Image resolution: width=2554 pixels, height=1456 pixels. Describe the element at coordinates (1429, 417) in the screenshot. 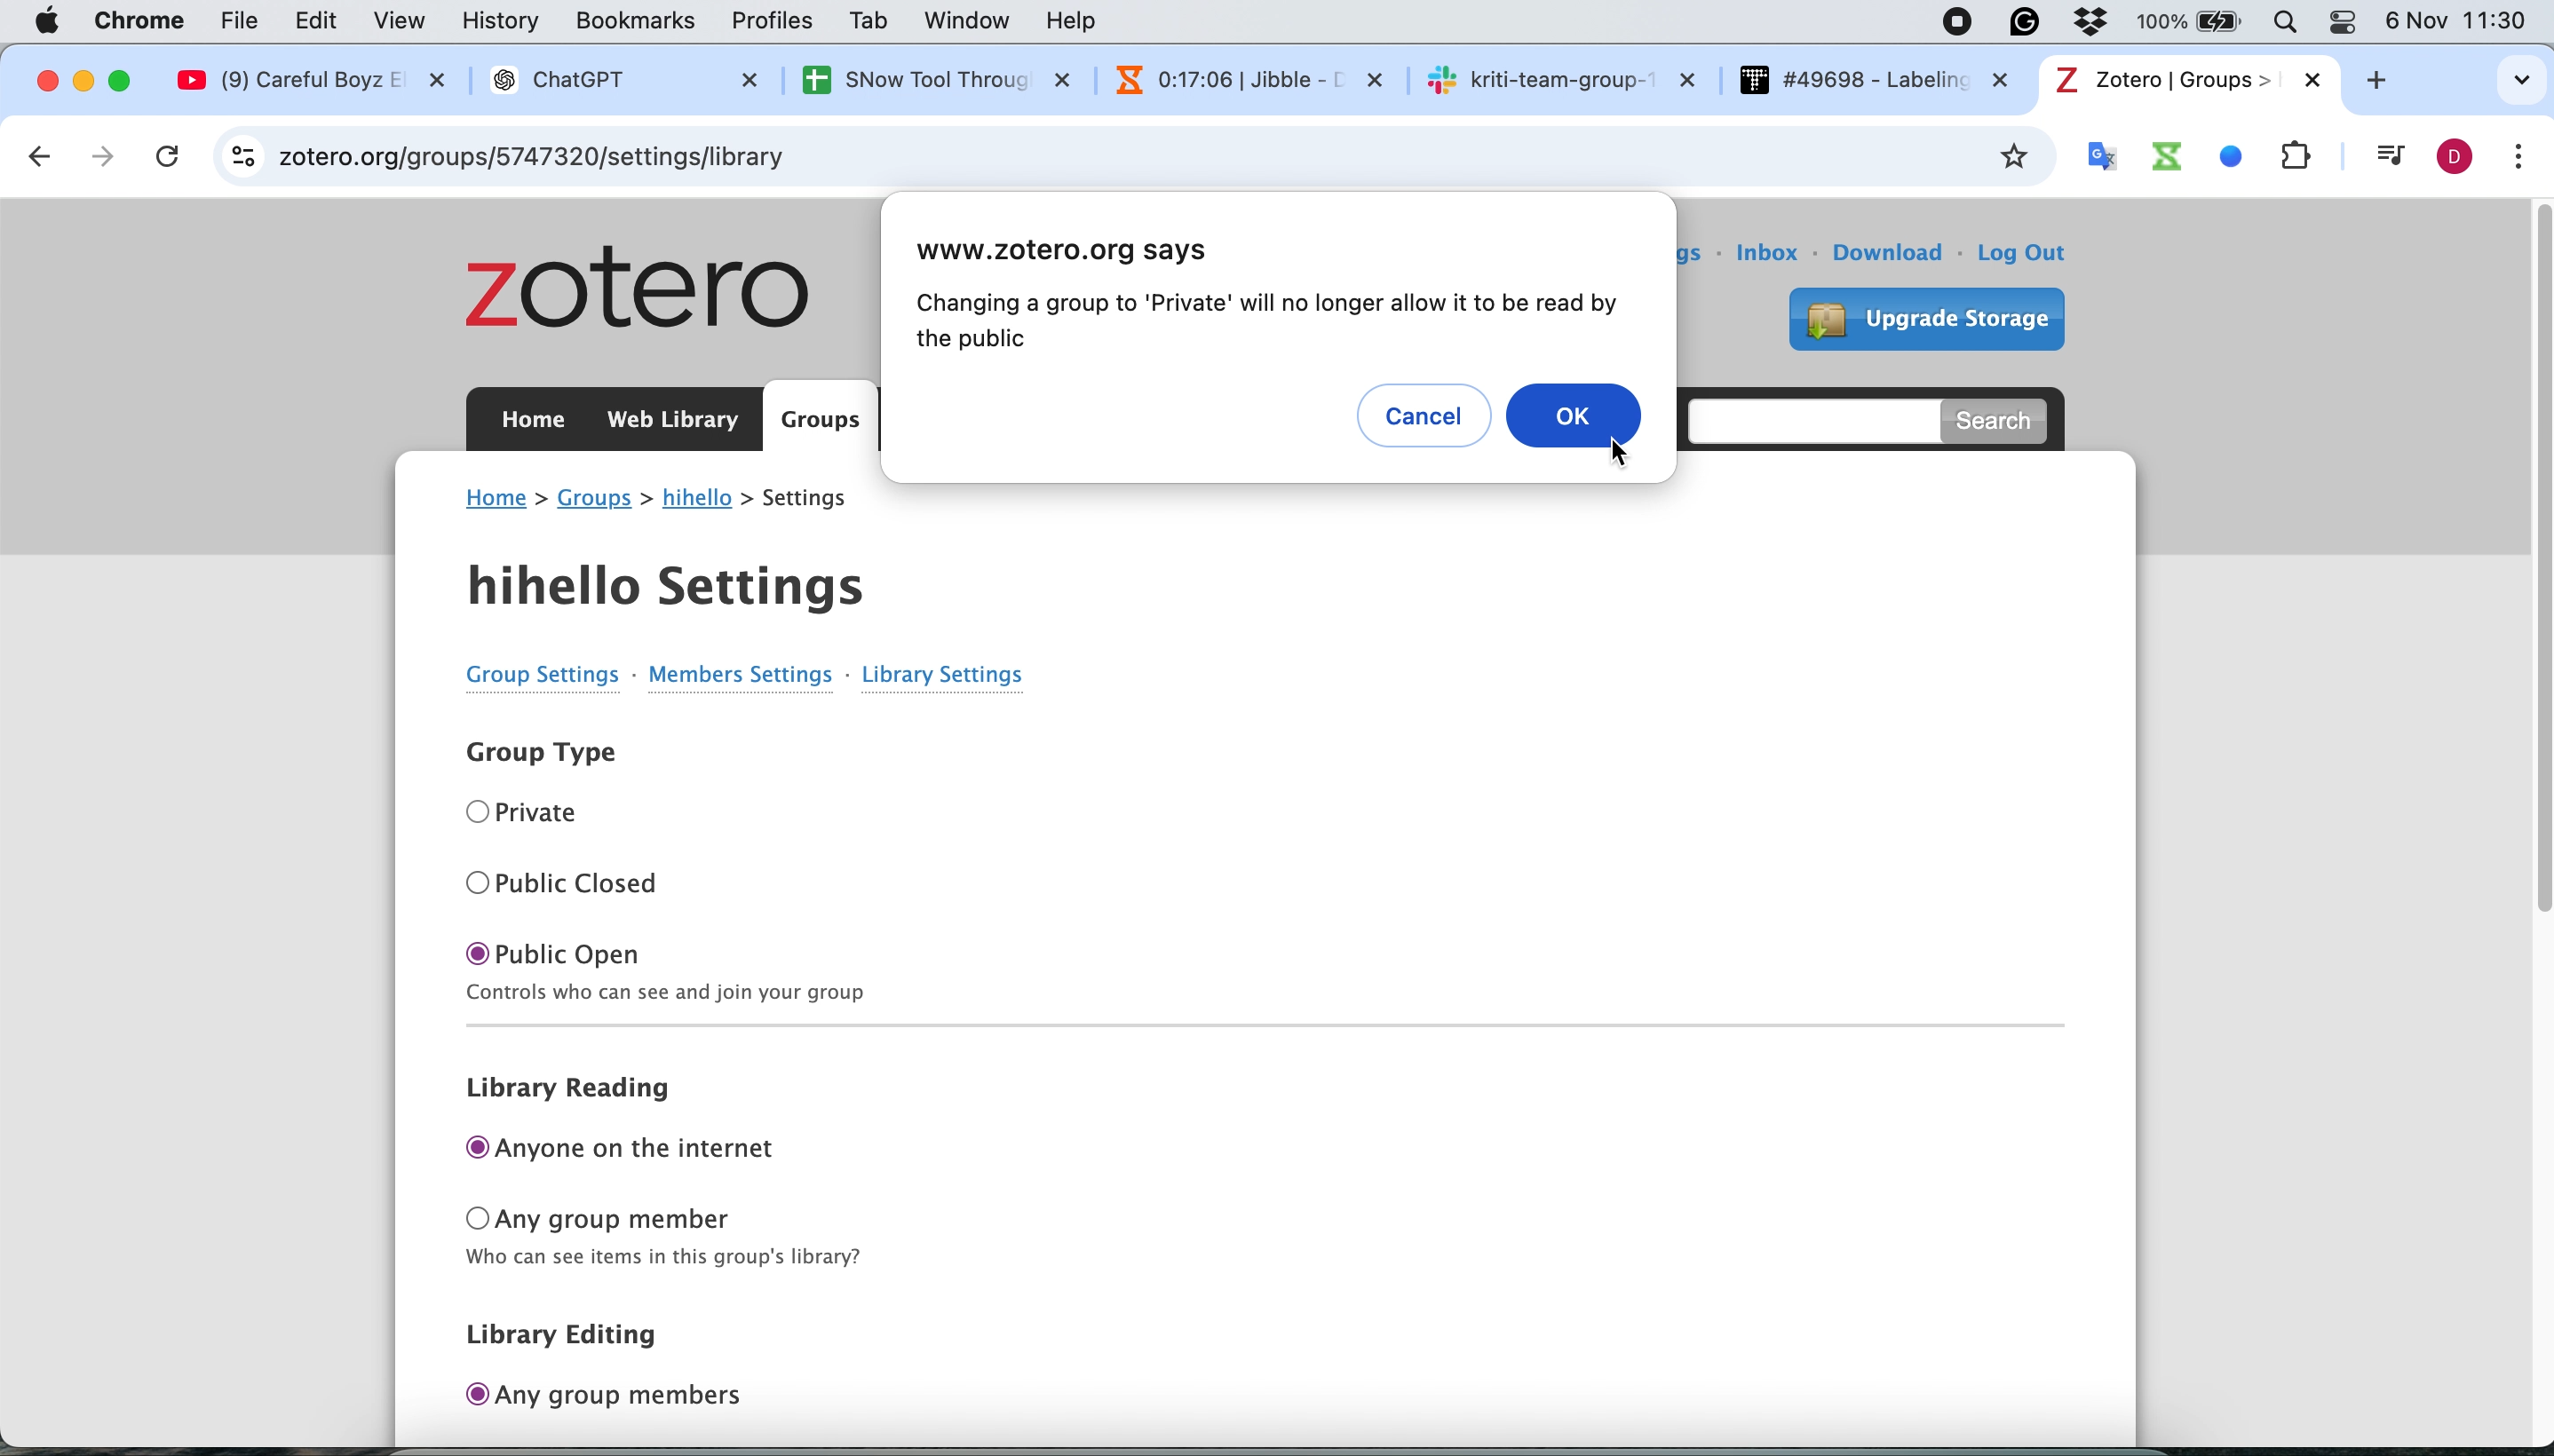

I see `cancel` at that location.